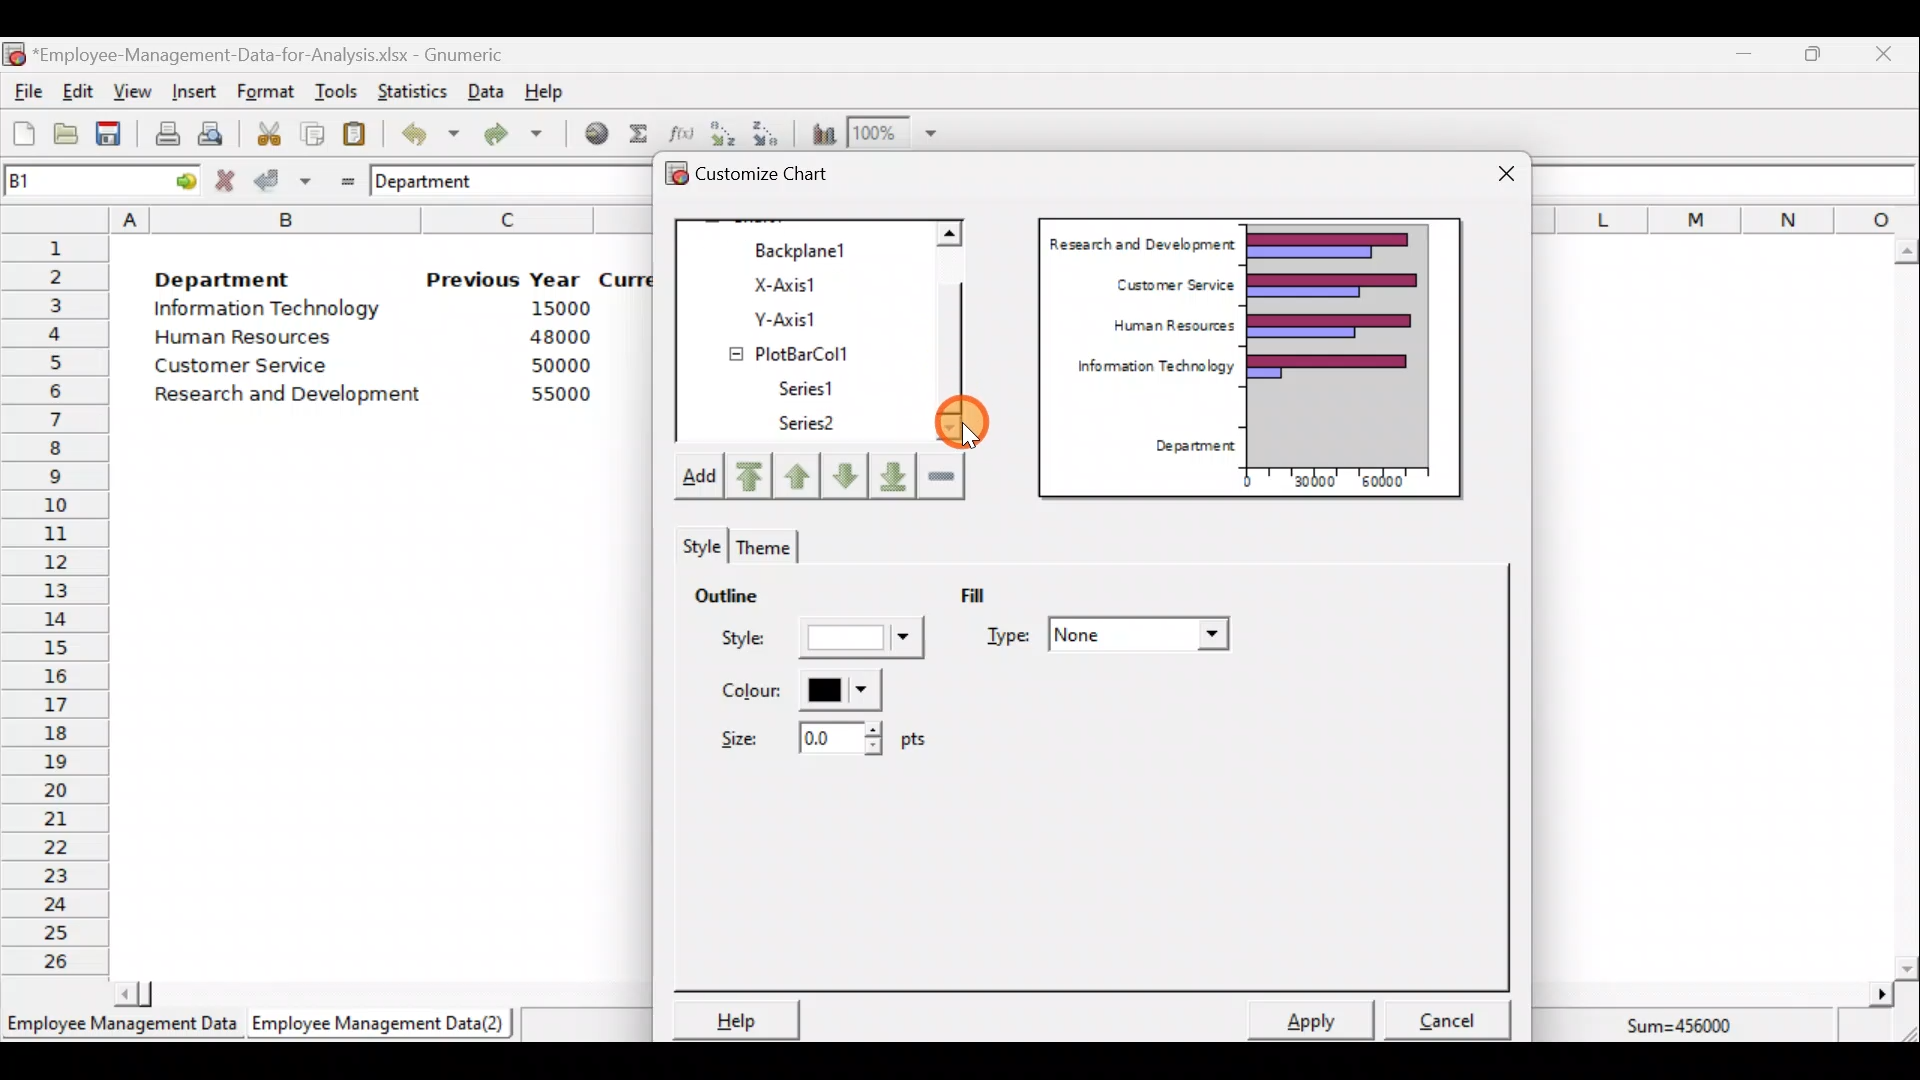 The image size is (1920, 1080). Describe the element at coordinates (797, 473) in the screenshot. I see `Move up` at that location.